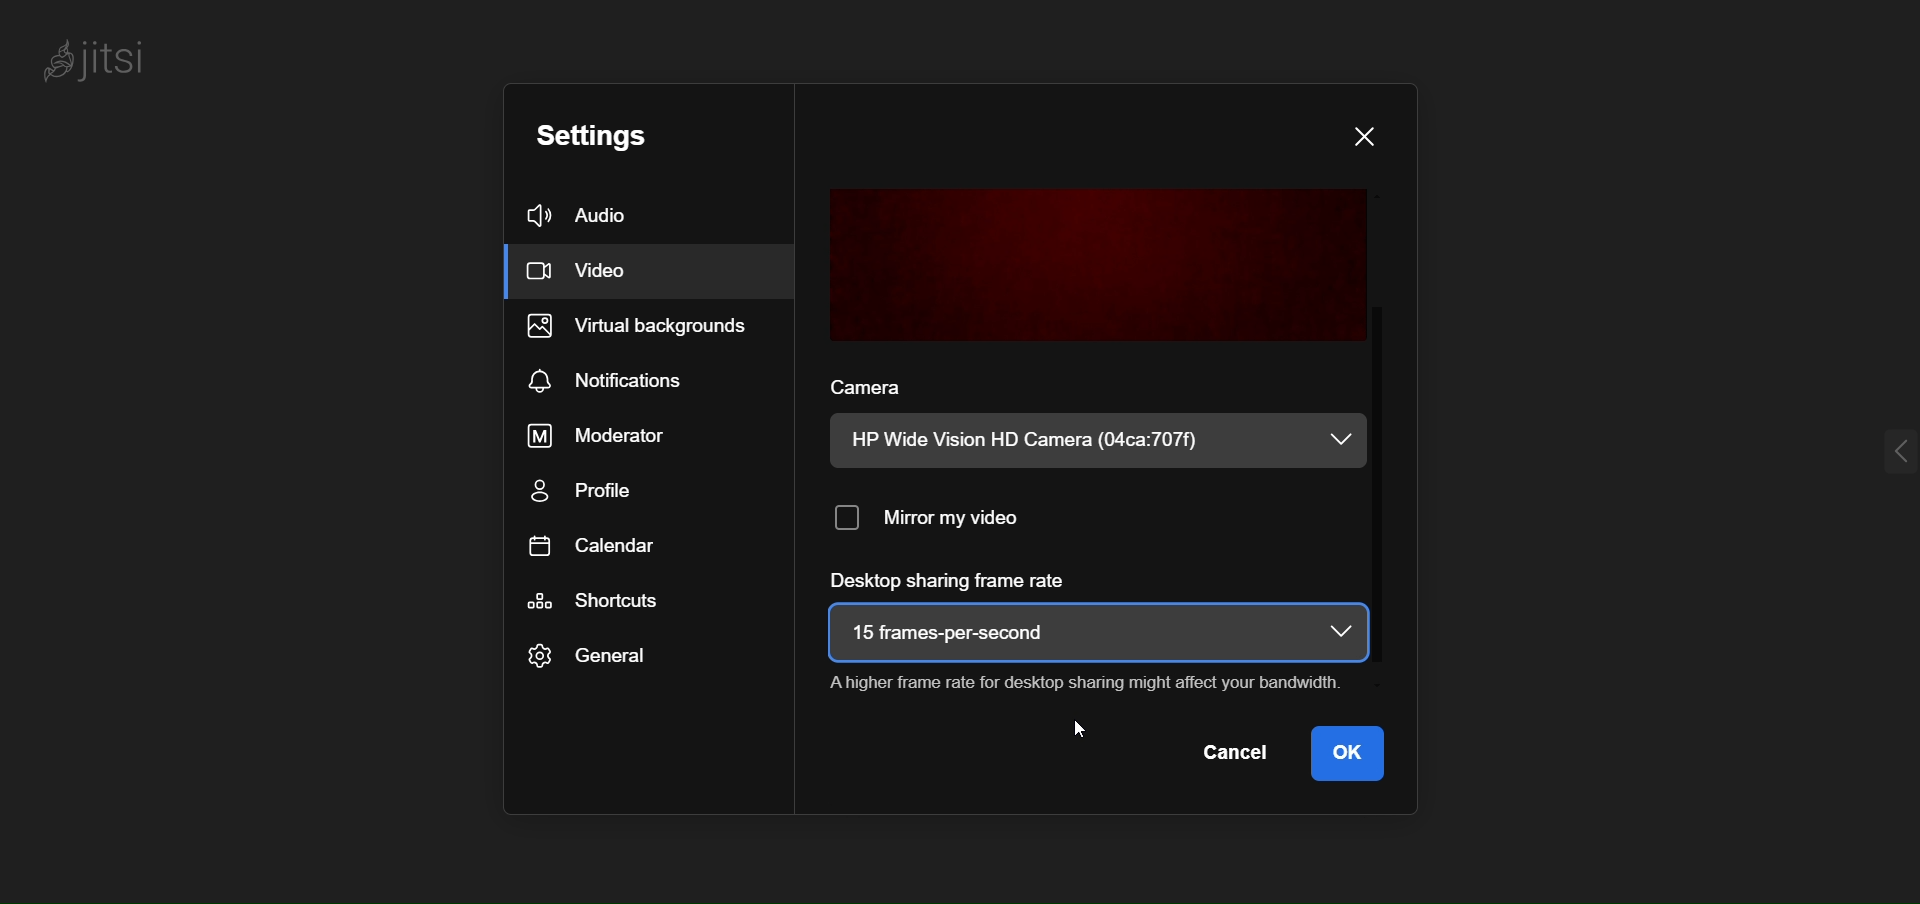 The image size is (1920, 904). I want to click on 15 frames-per-second, so click(961, 629).